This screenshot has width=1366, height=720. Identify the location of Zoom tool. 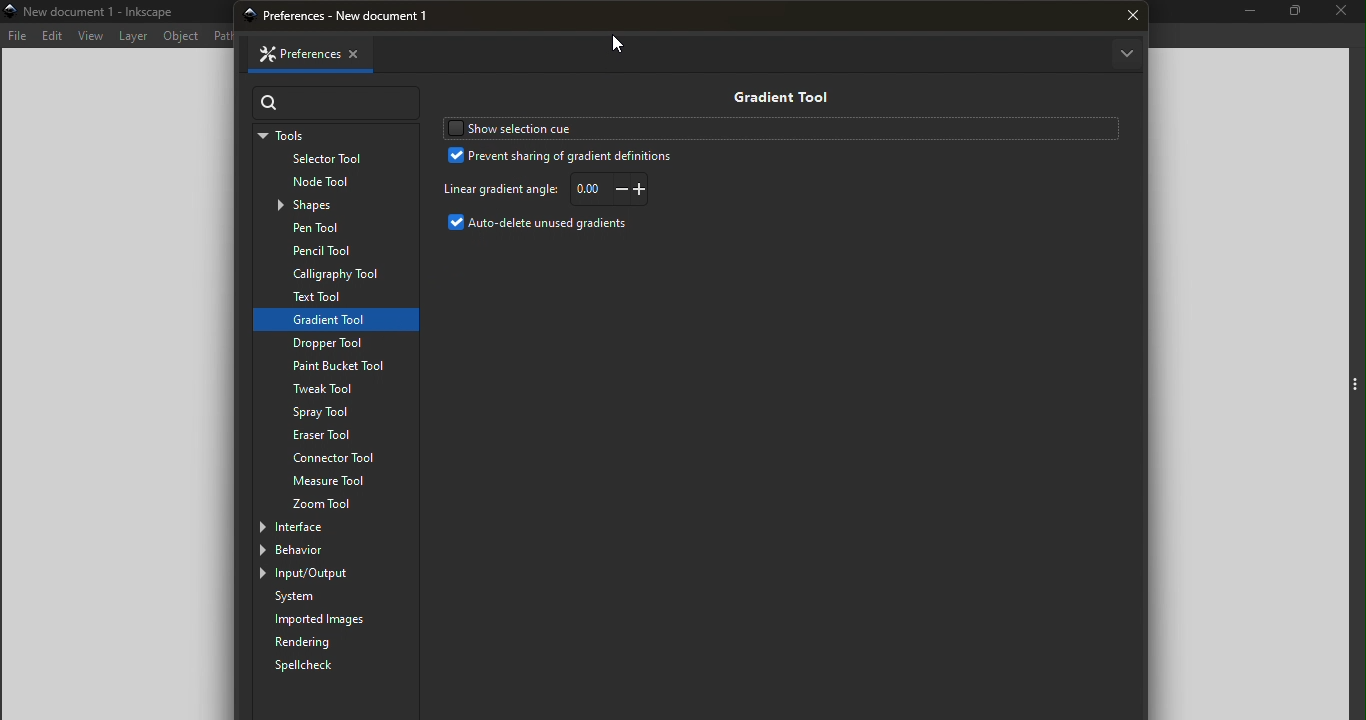
(337, 504).